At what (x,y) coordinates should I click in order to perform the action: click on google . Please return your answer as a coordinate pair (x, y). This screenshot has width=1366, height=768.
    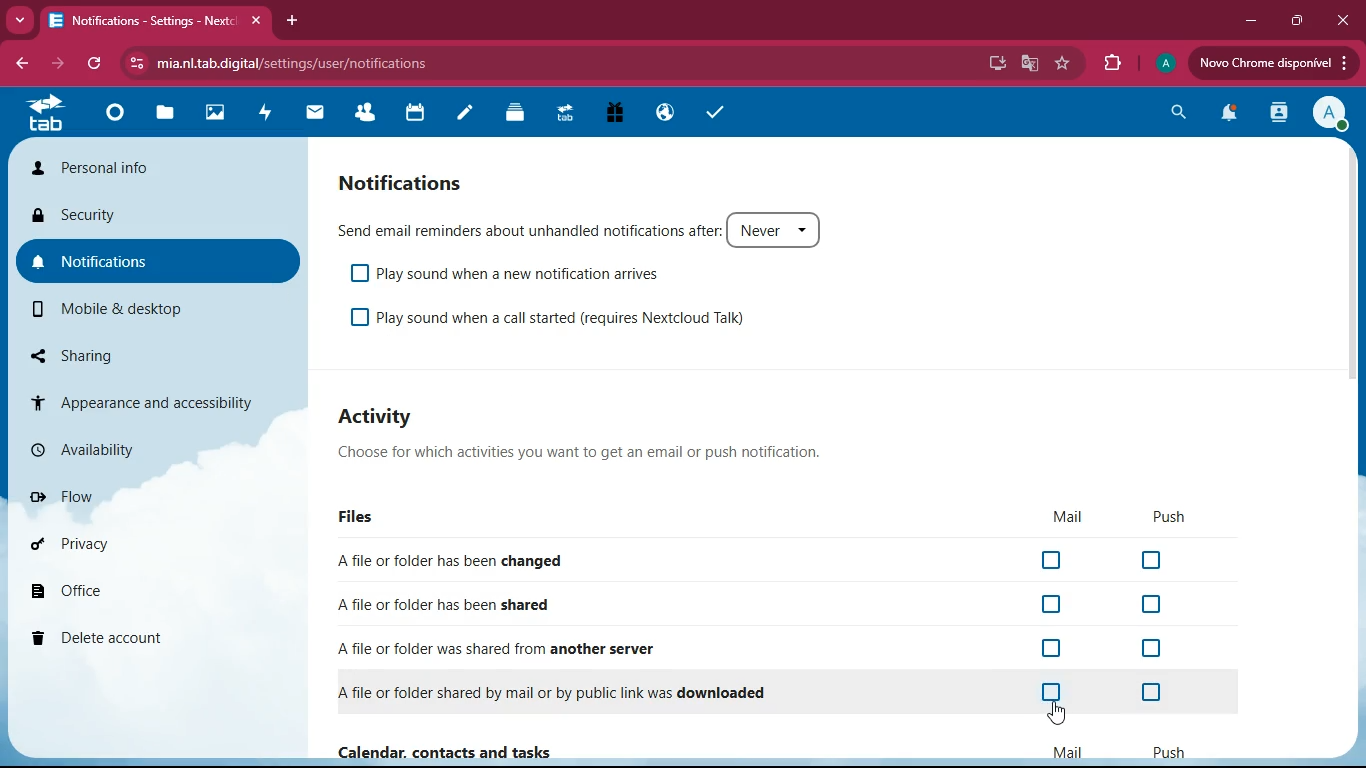
    Looking at the image, I should click on (1025, 64).